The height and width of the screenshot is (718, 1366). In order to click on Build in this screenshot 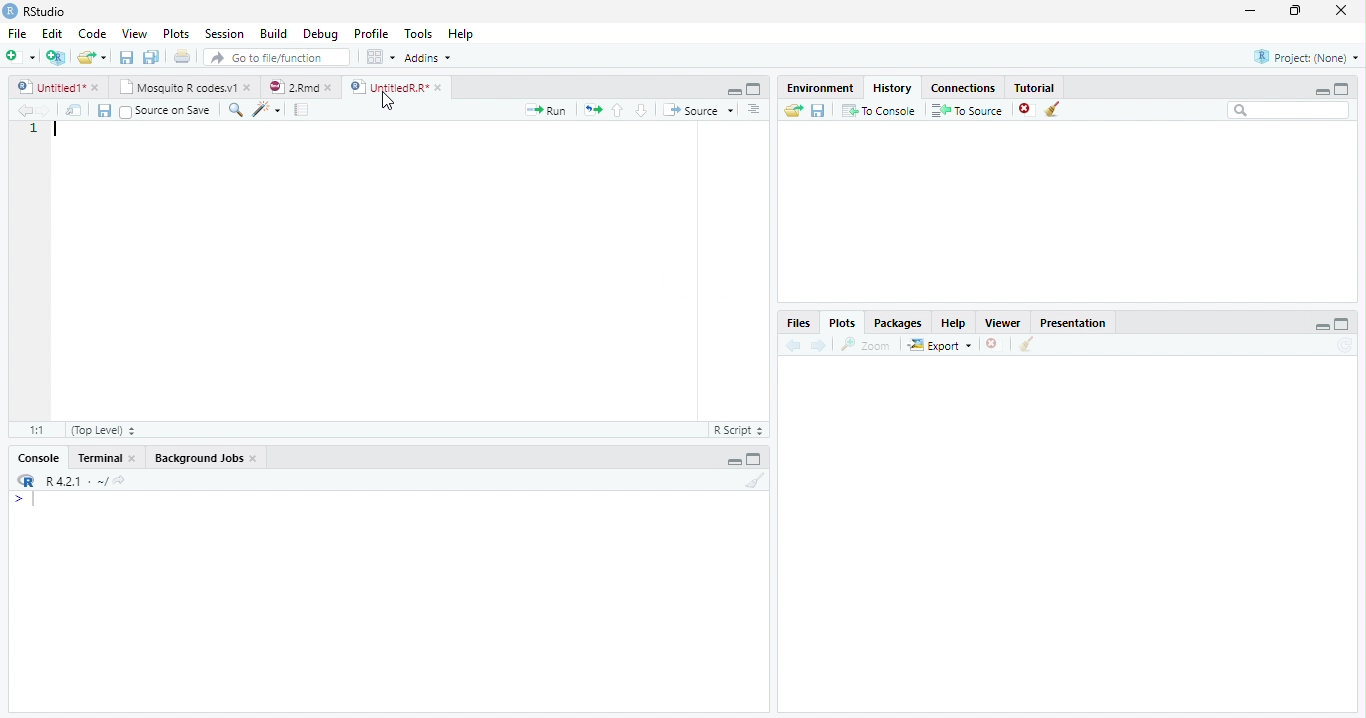, I will do `click(272, 33)`.